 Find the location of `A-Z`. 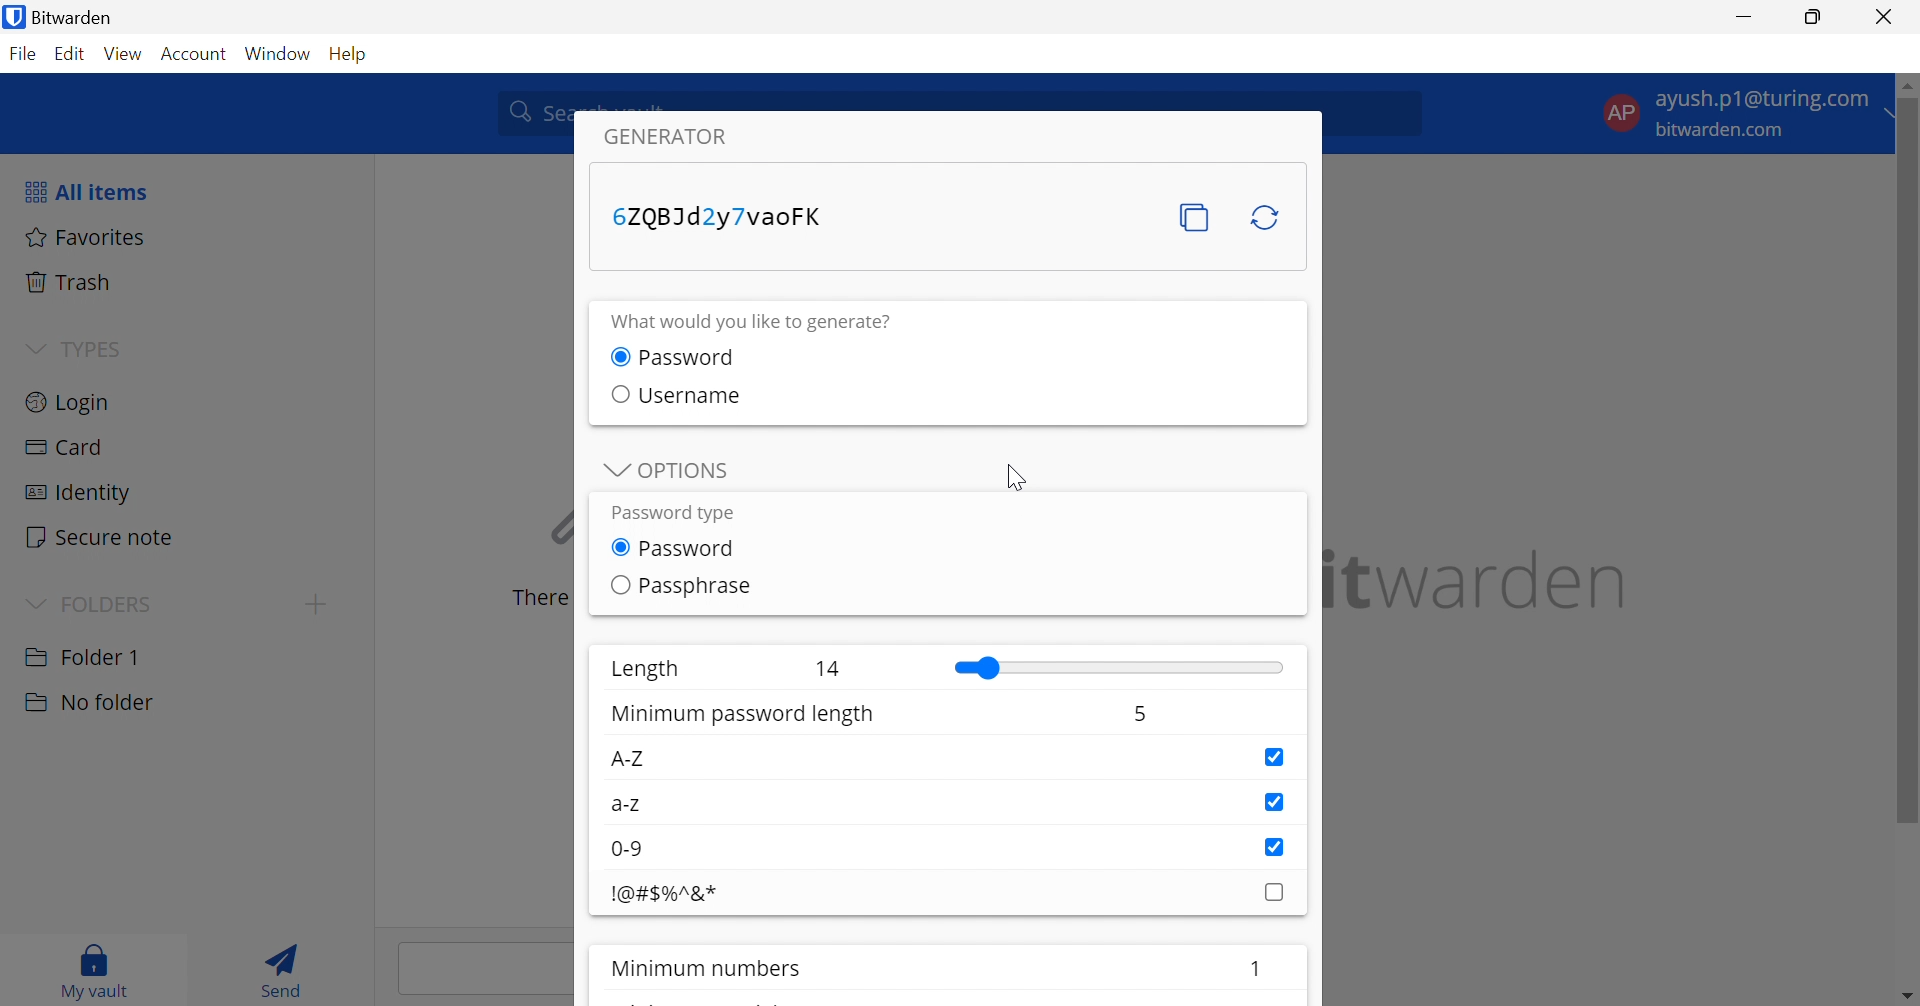

A-Z is located at coordinates (627, 760).